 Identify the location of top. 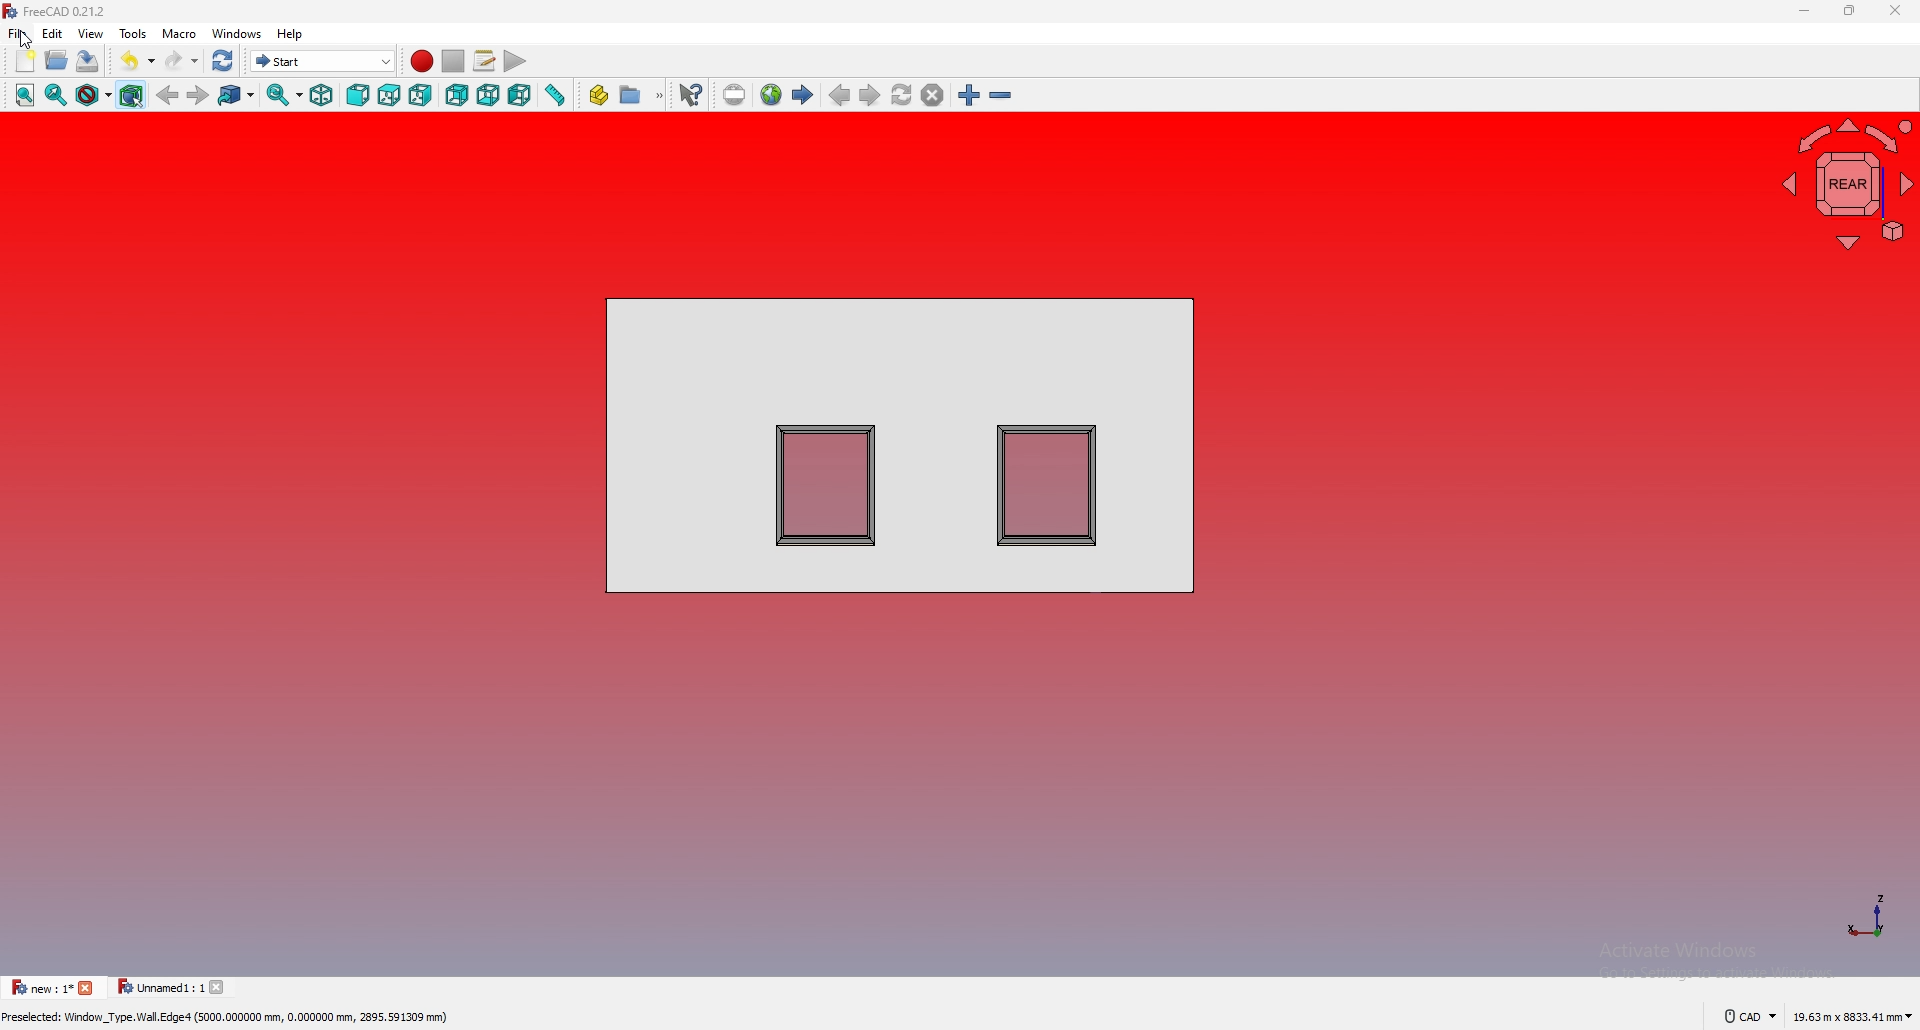
(390, 96).